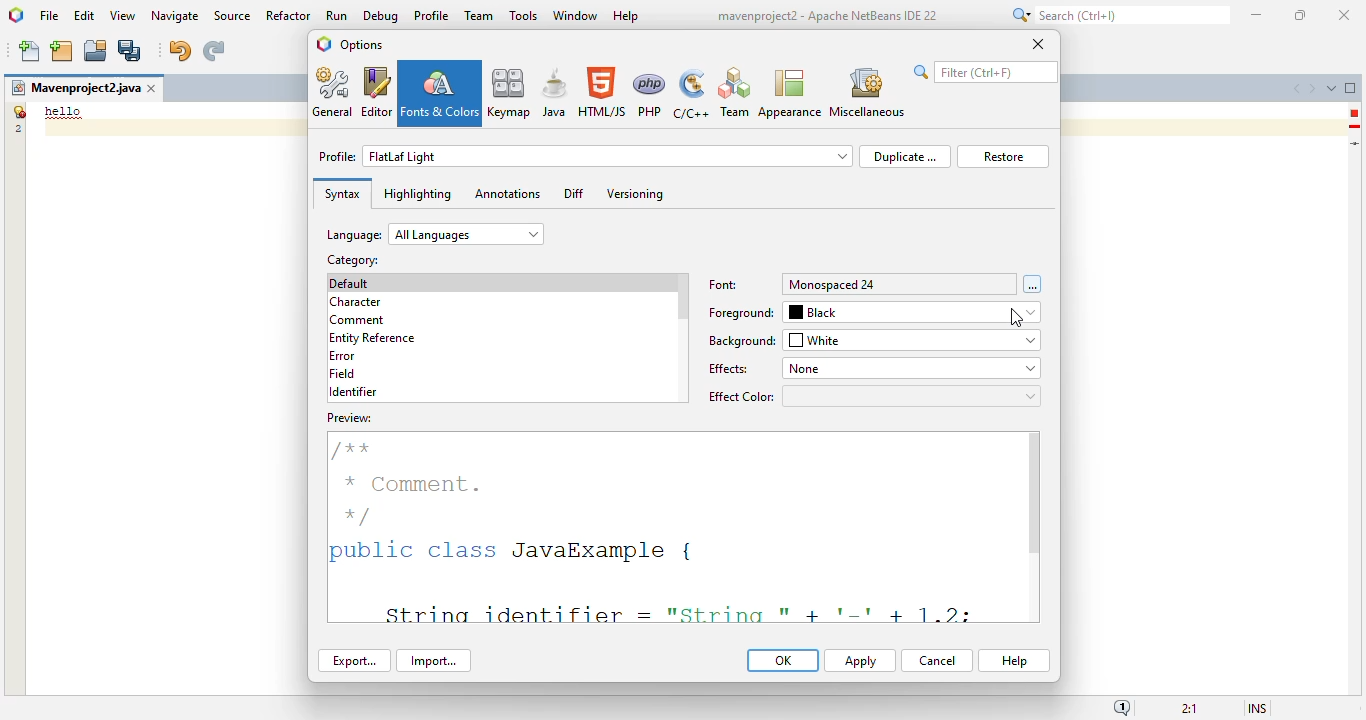 The image size is (1366, 720). Describe the element at coordinates (873, 396) in the screenshot. I see `effect color: ` at that location.